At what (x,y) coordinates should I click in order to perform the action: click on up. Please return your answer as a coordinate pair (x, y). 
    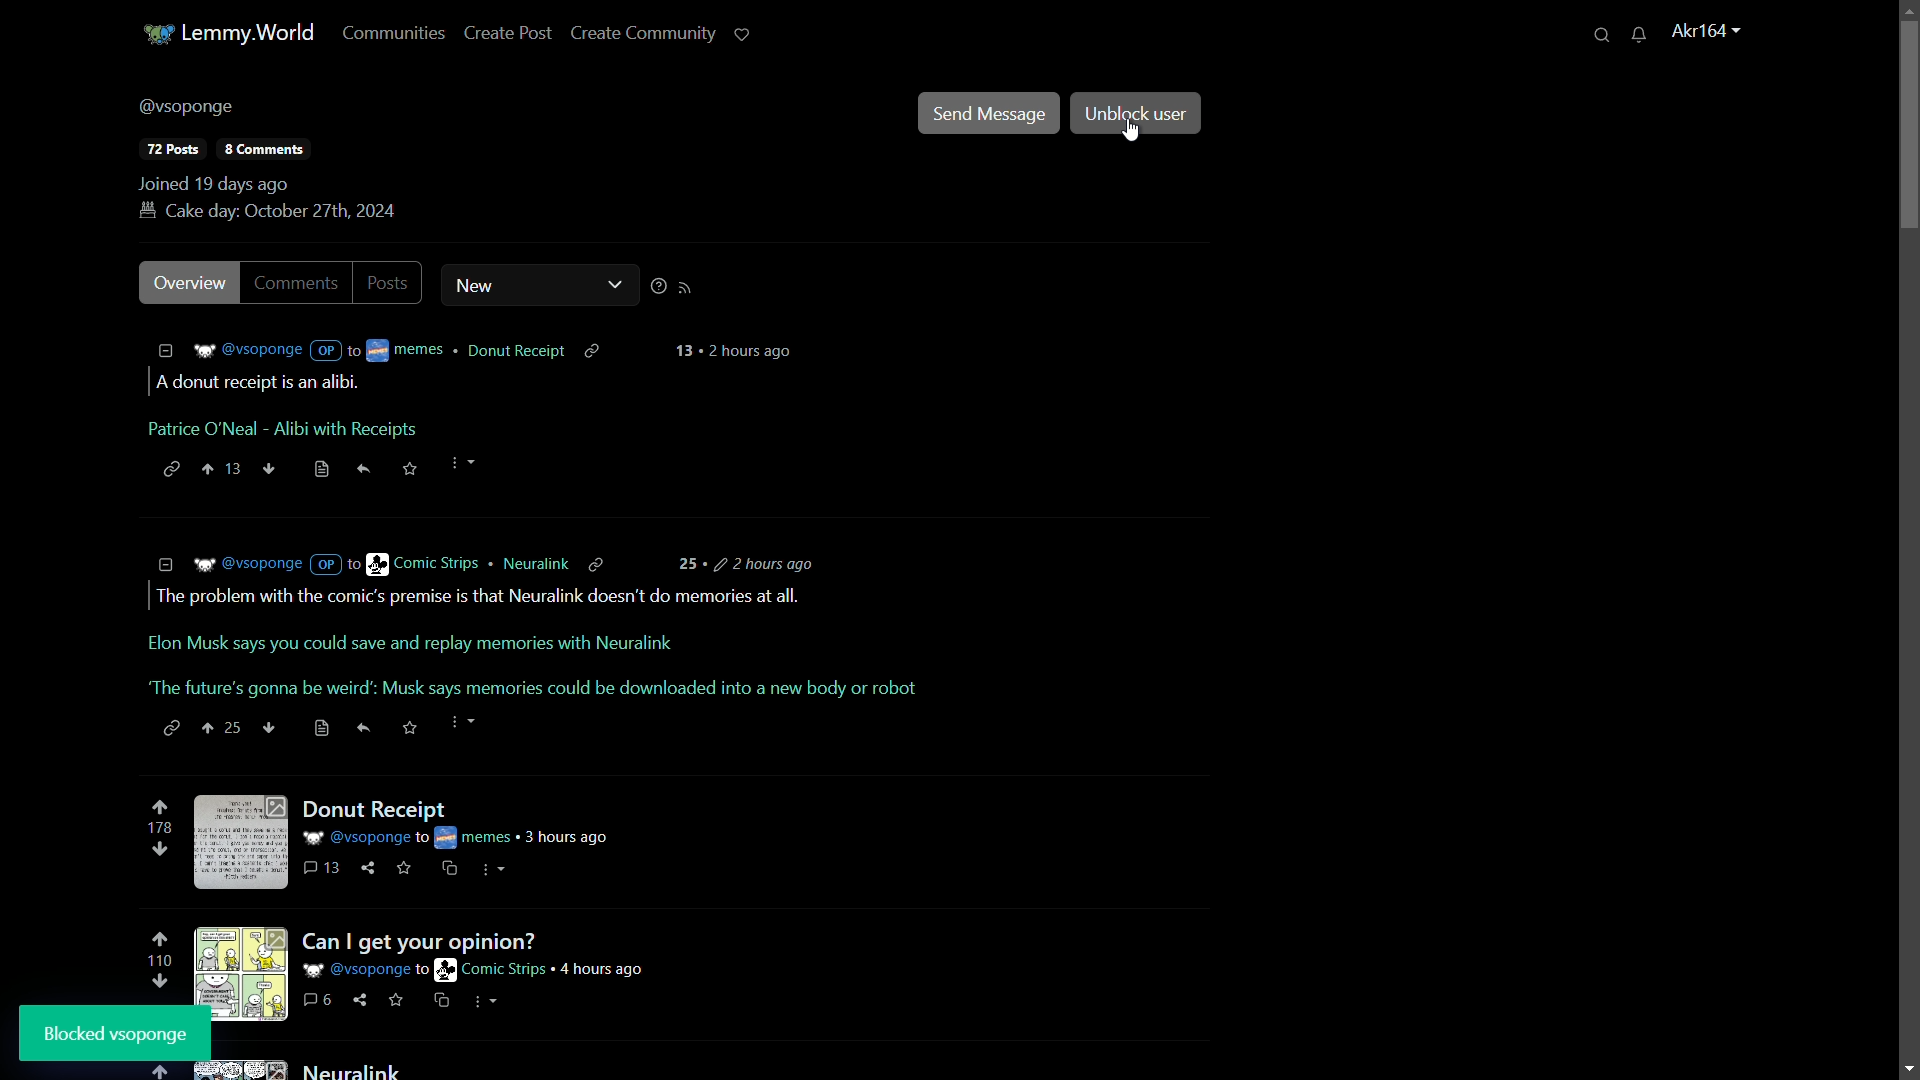
    Looking at the image, I should click on (227, 468).